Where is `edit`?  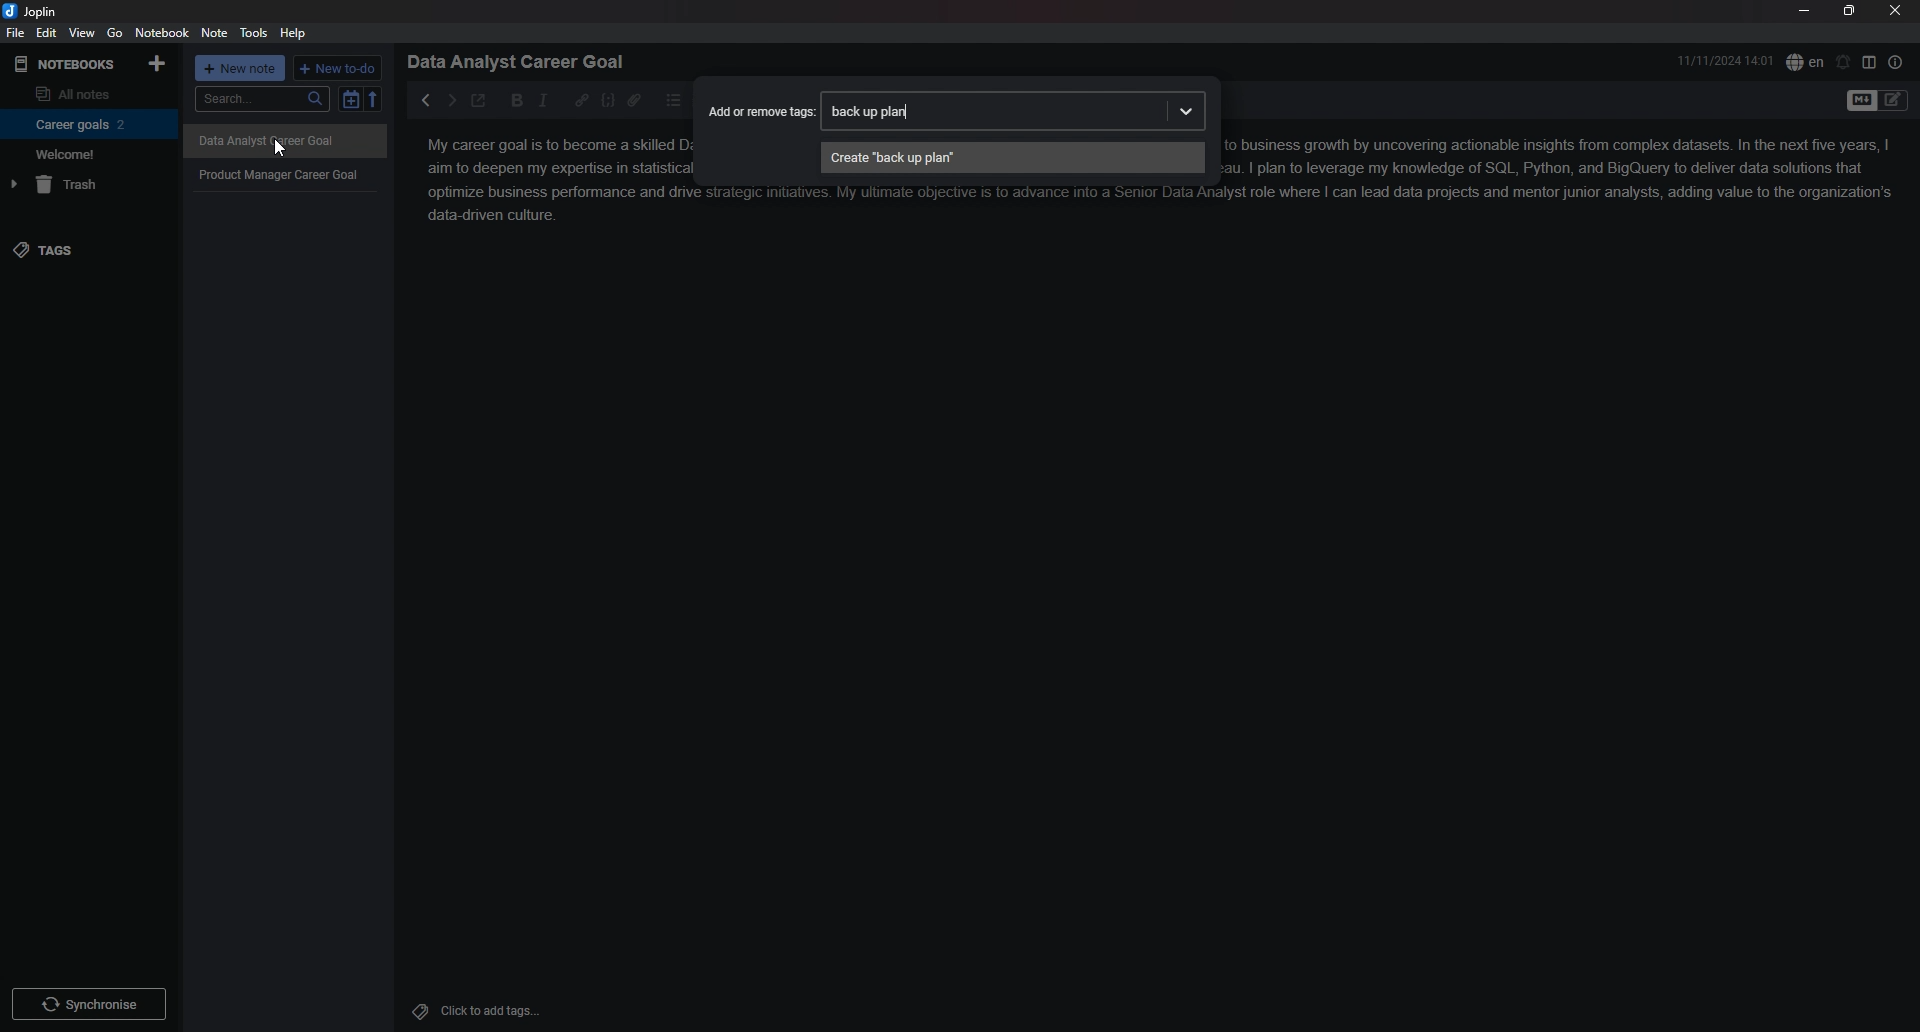 edit is located at coordinates (48, 32).